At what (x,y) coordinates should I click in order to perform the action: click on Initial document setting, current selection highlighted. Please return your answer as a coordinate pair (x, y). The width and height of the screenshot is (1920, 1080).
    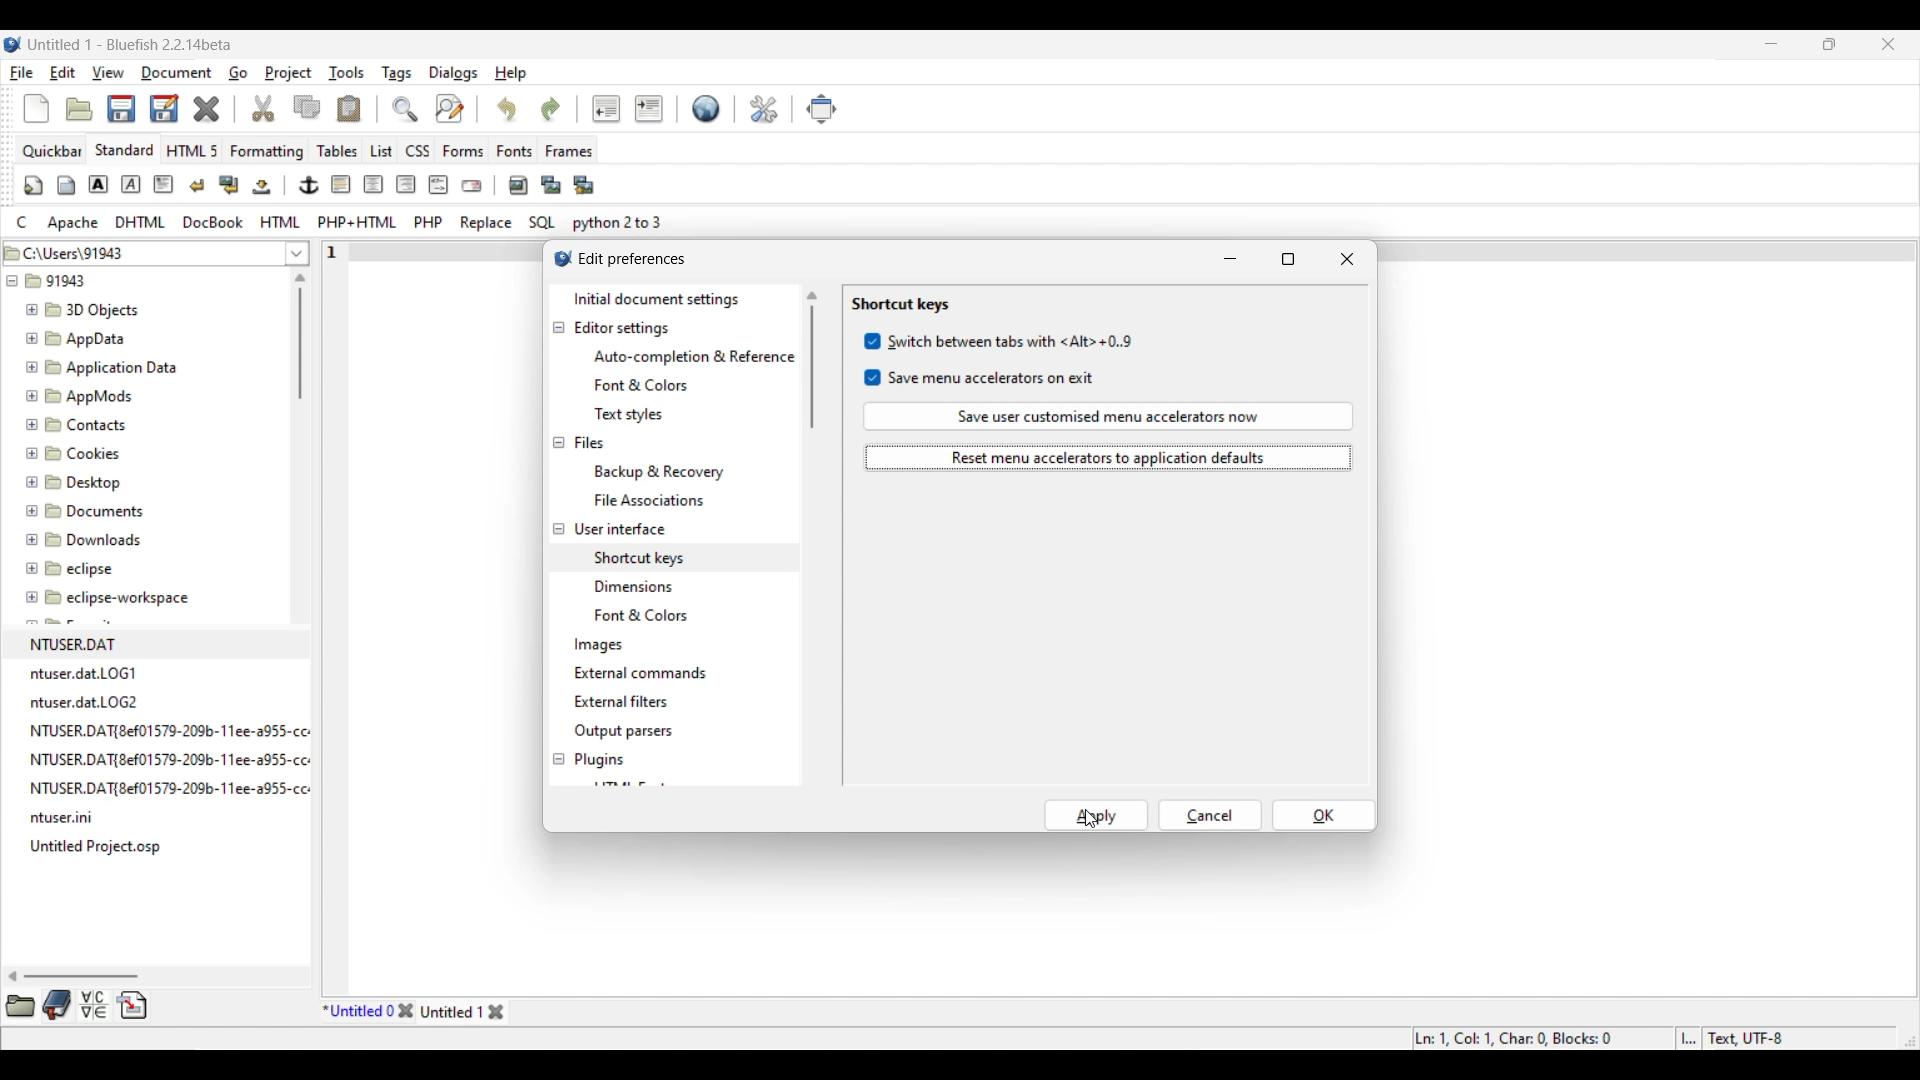
    Looking at the image, I should click on (673, 299).